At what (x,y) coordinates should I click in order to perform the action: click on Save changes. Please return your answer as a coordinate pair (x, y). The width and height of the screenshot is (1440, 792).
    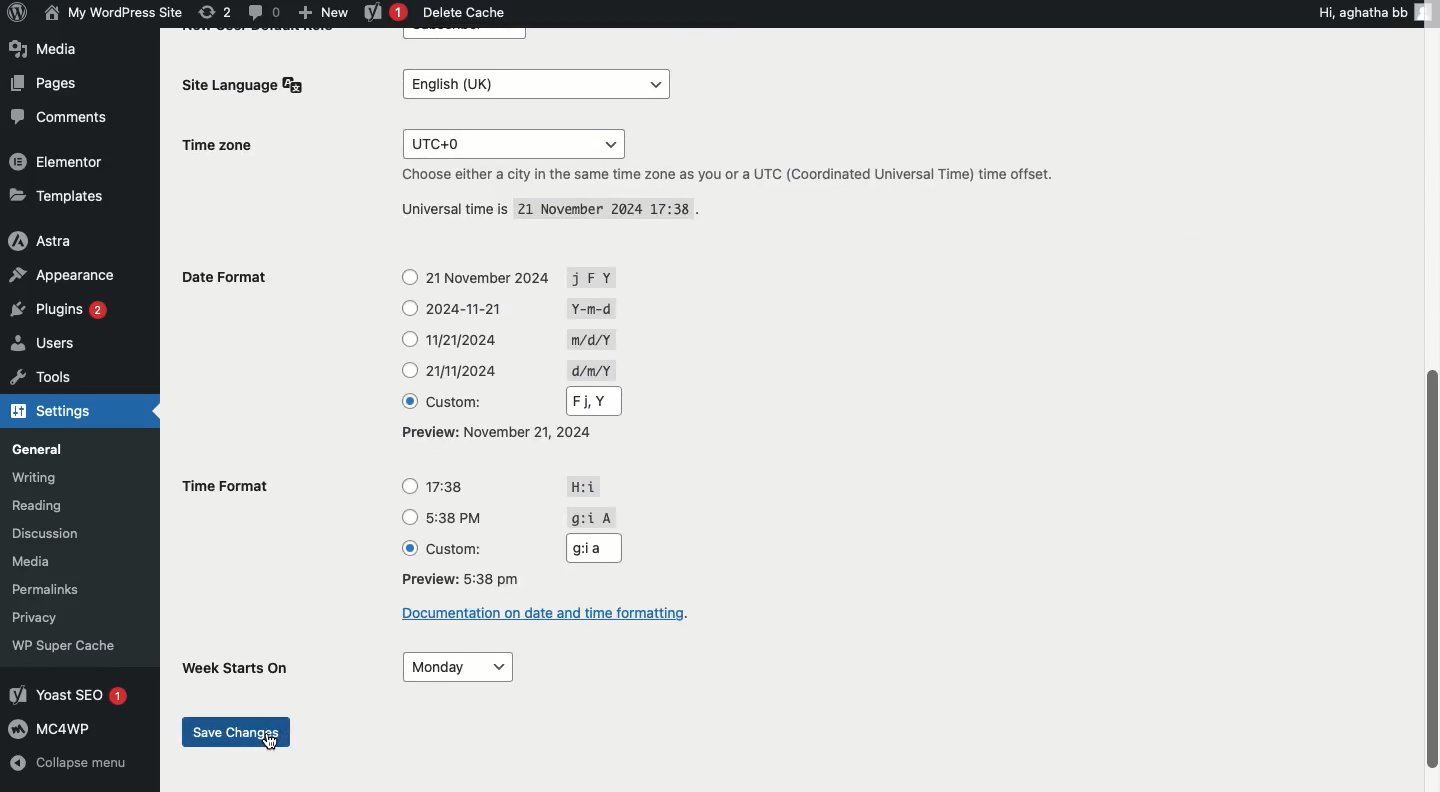
    Looking at the image, I should click on (235, 725).